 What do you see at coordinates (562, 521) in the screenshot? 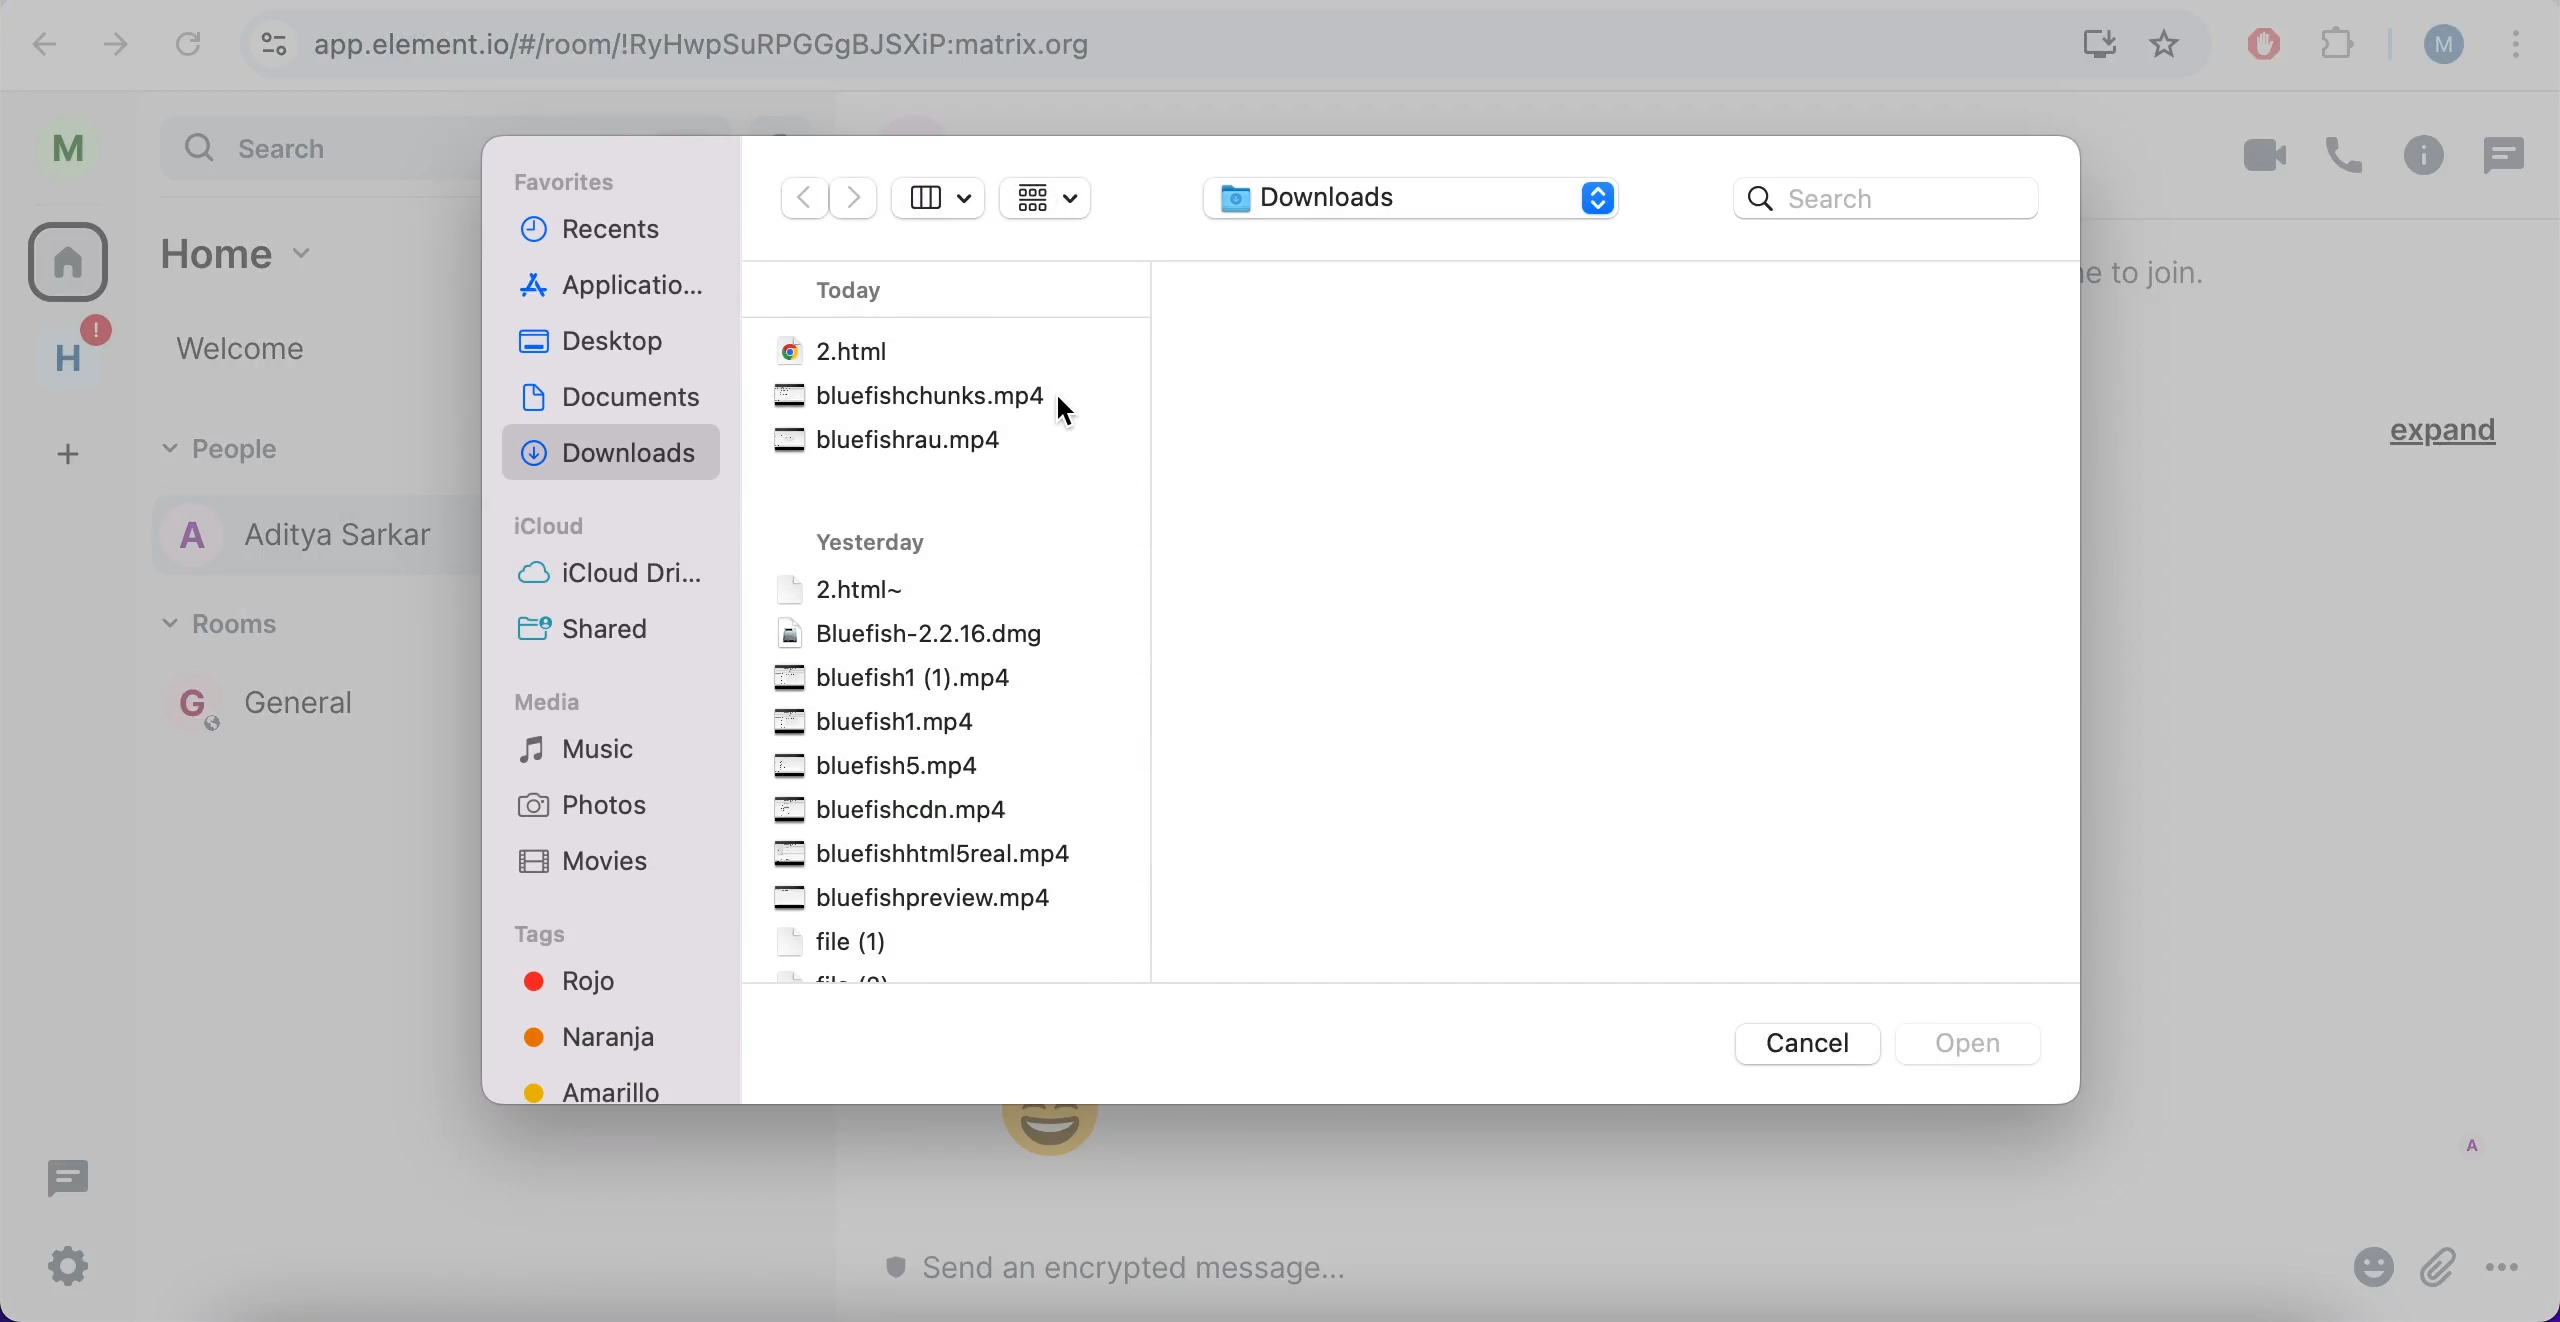
I see `icloud` at bounding box center [562, 521].